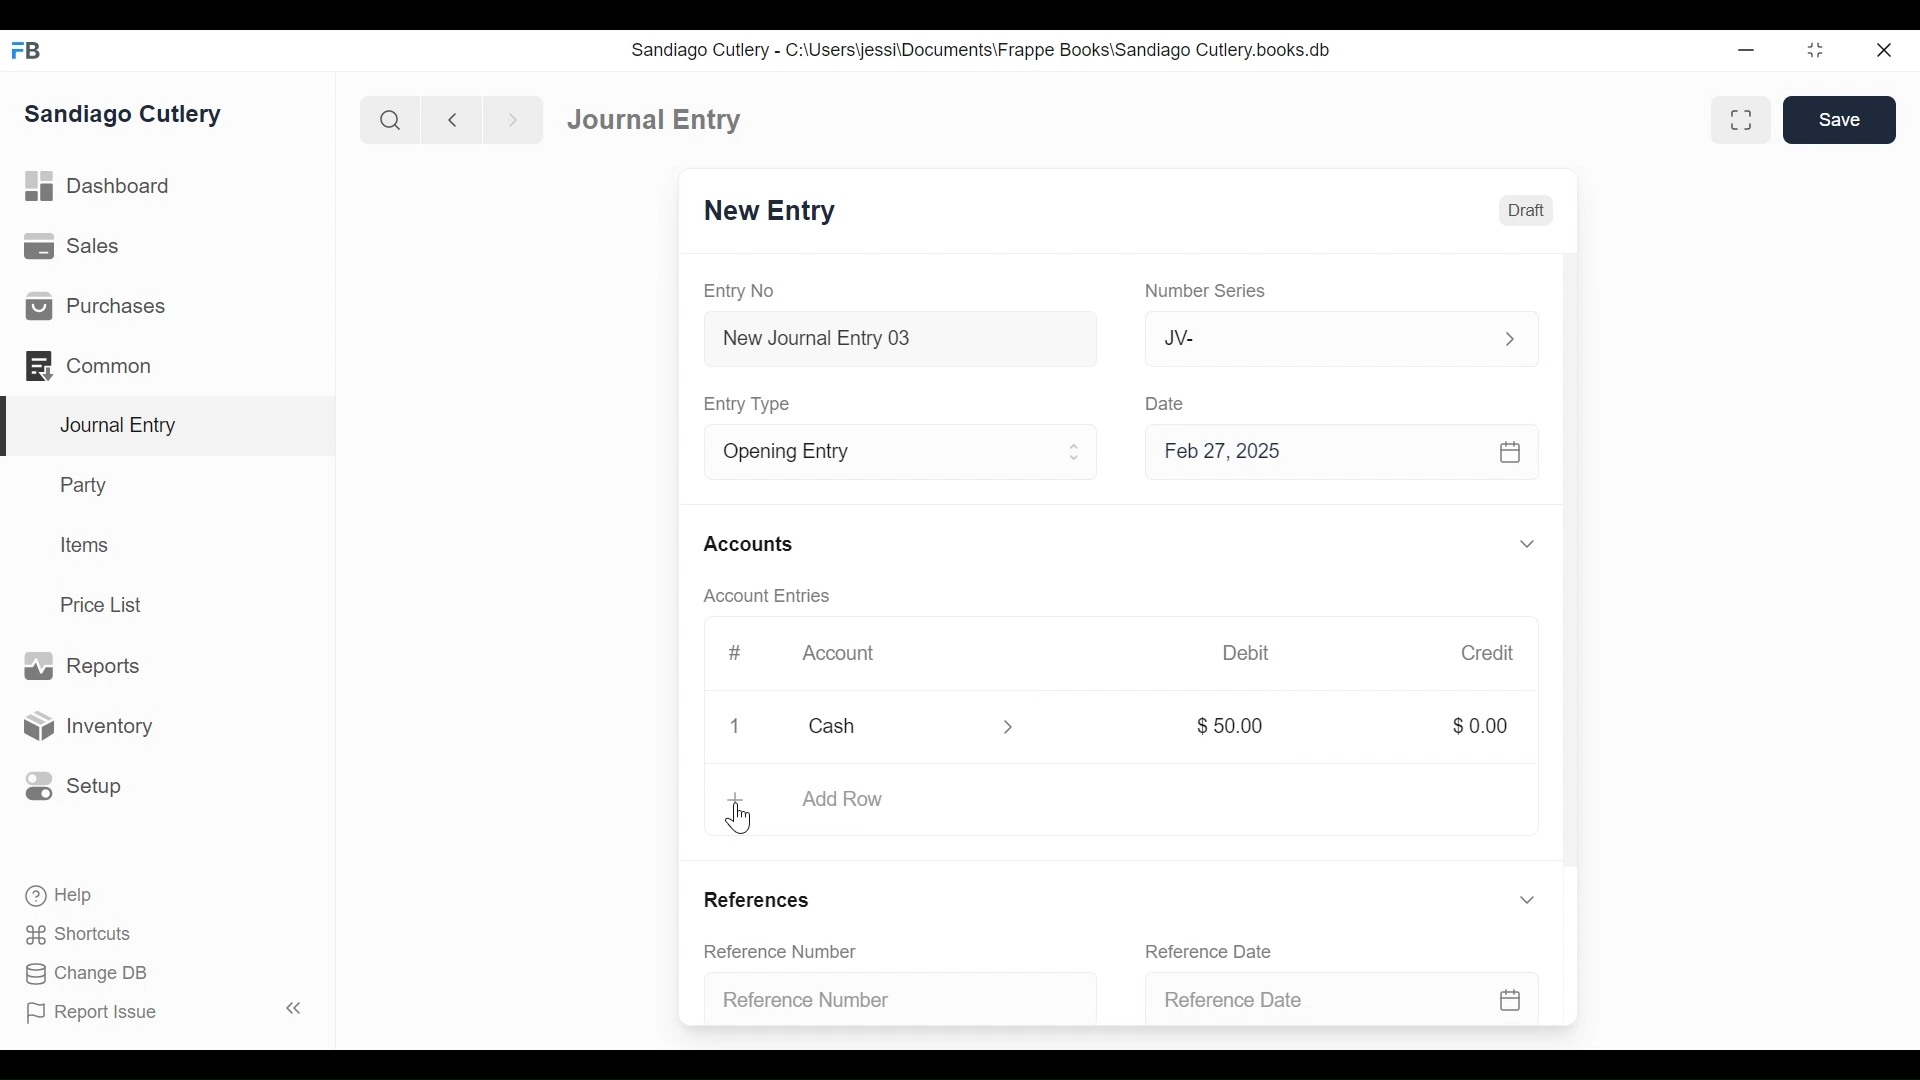  What do you see at coordinates (1214, 950) in the screenshot?
I see `Reference Date` at bounding box center [1214, 950].